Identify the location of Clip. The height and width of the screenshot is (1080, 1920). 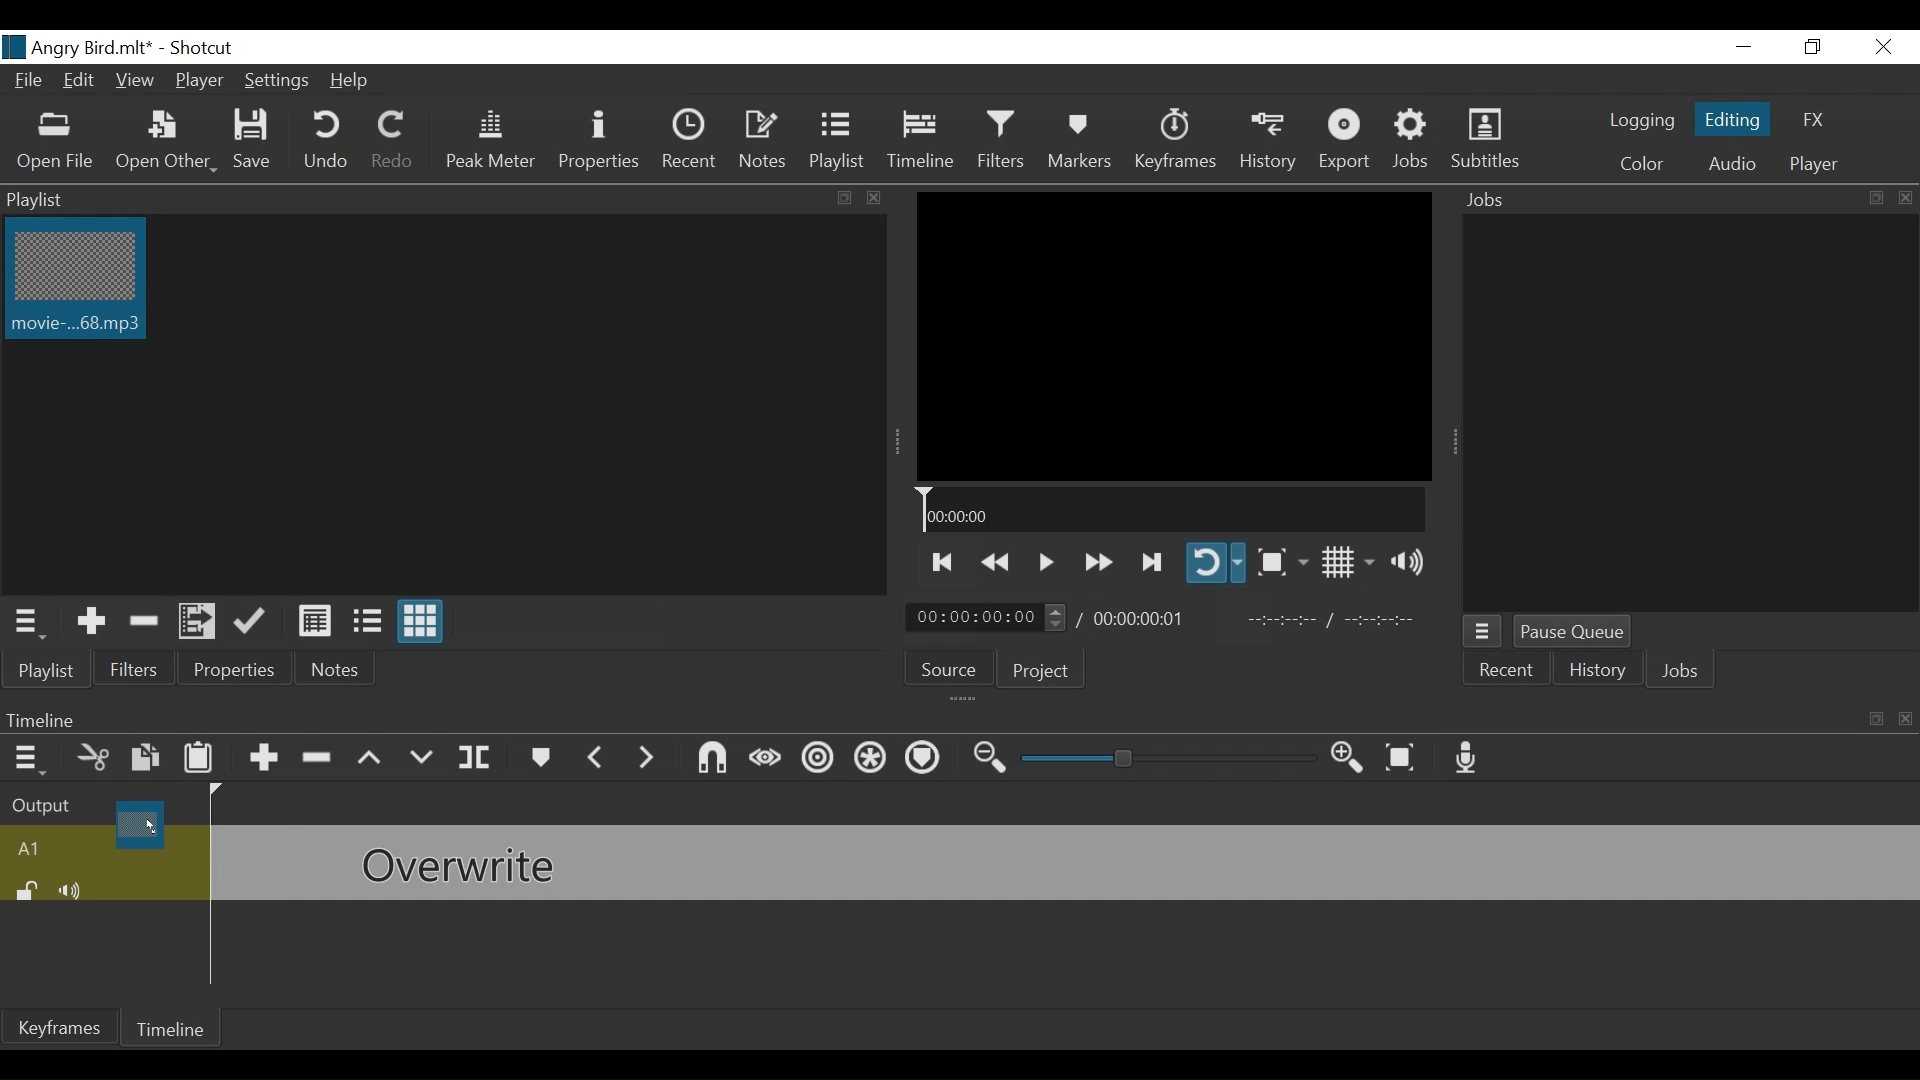
(76, 285).